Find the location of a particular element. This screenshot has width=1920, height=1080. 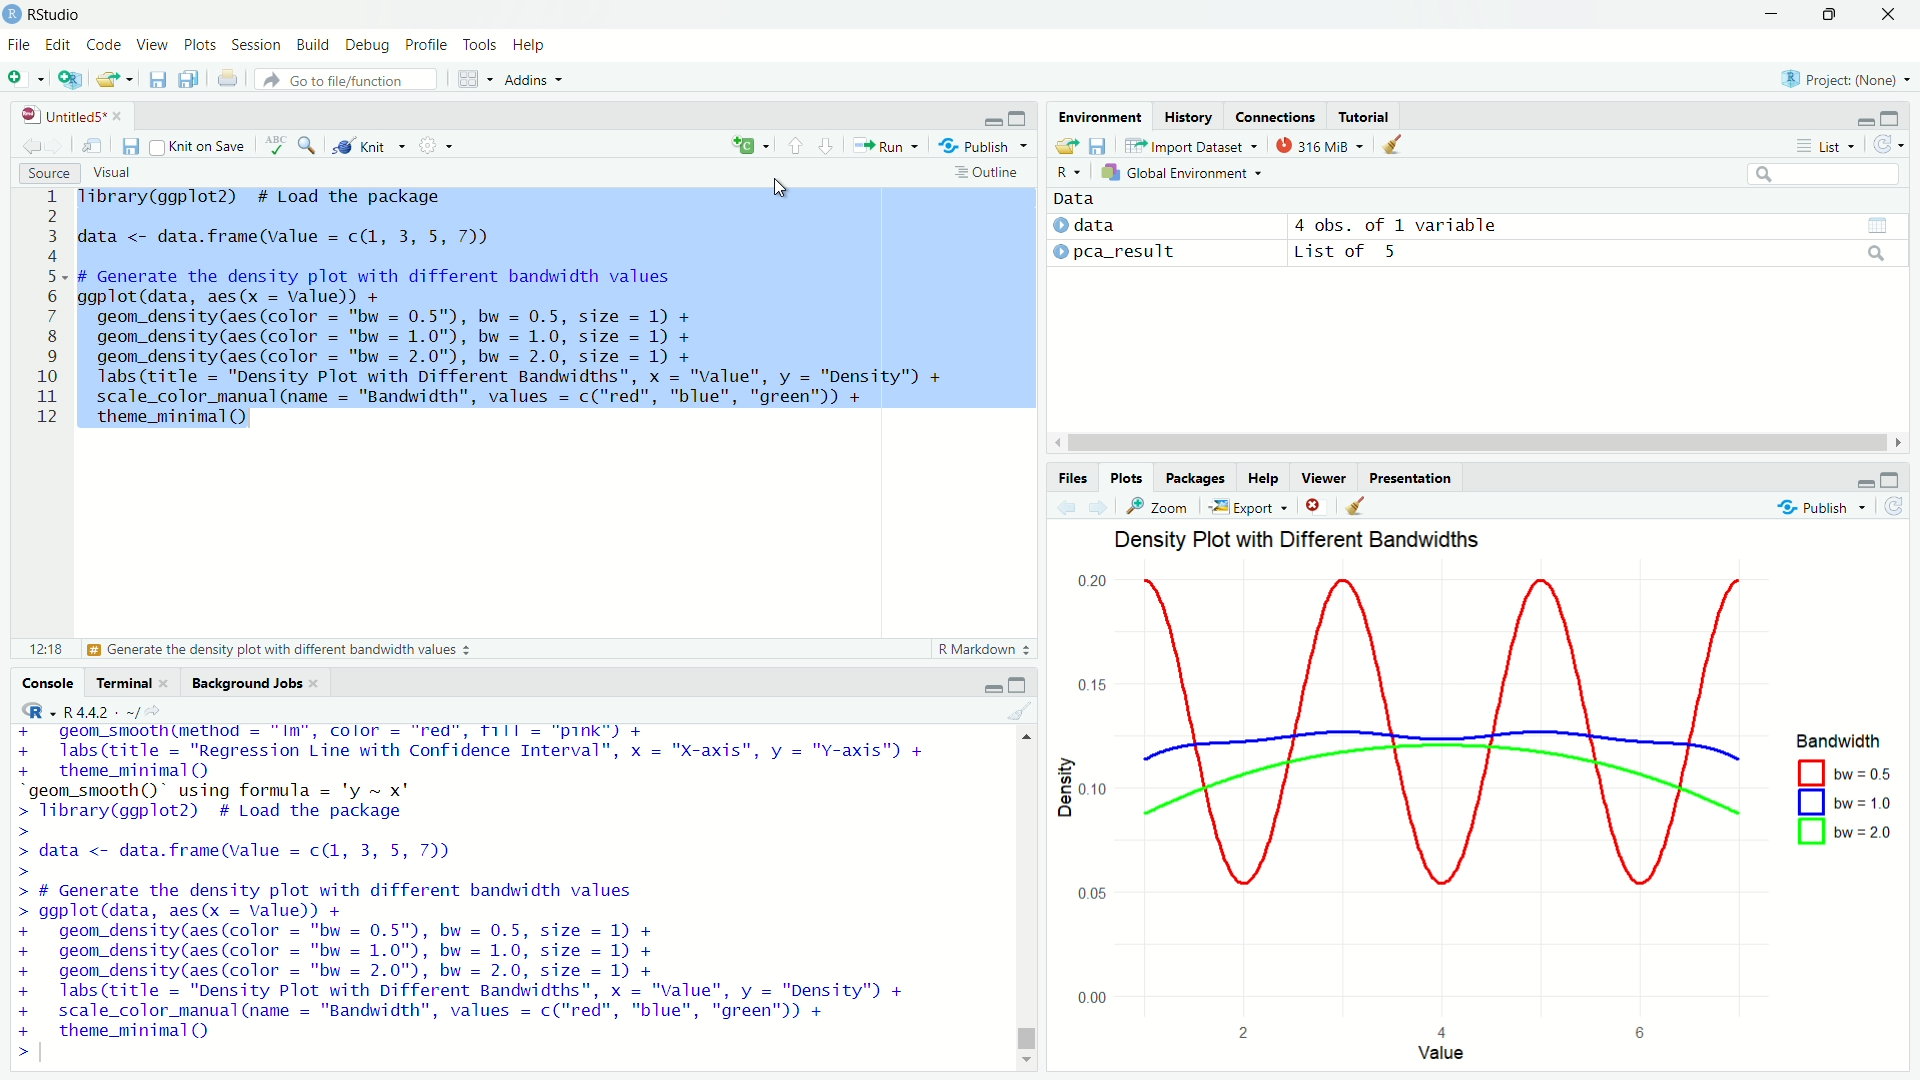

Generate the density plot with different bandwidth values is located at coordinates (277, 650).